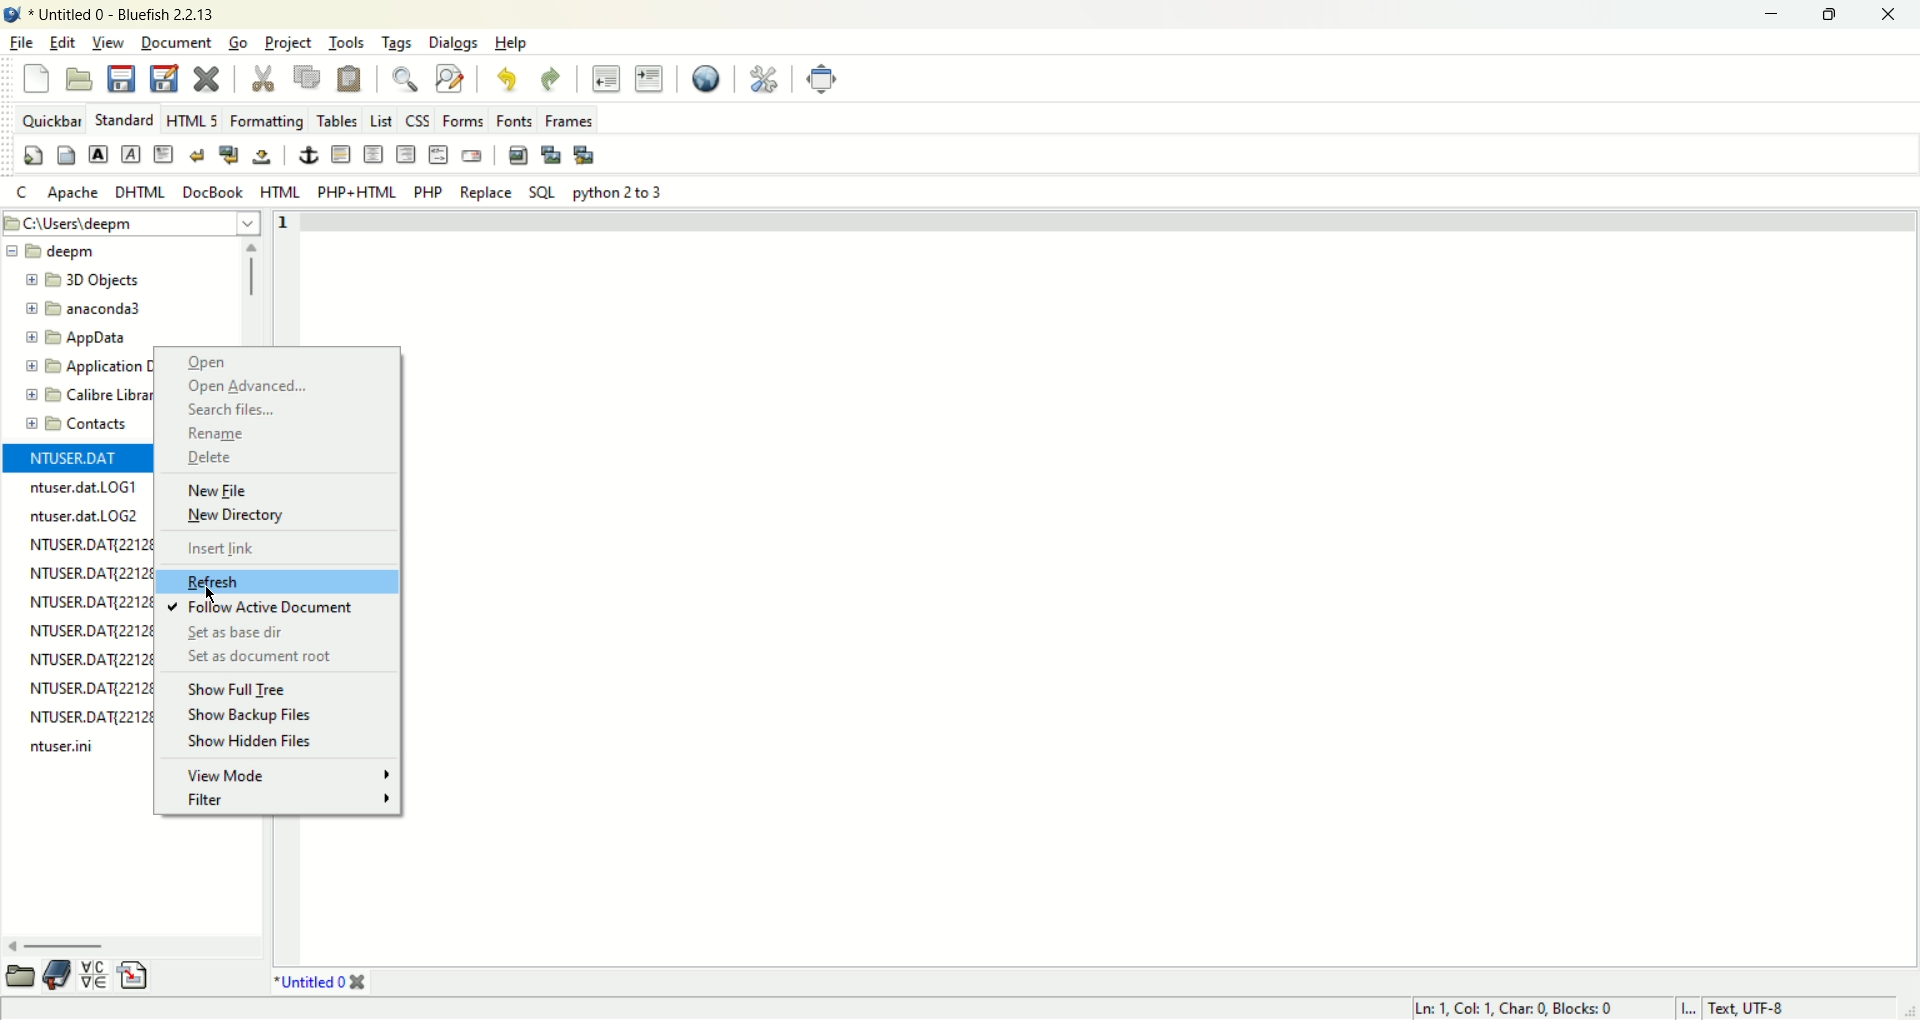 The width and height of the screenshot is (1920, 1020). Describe the element at coordinates (363, 982) in the screenshot. I see `close` at that location.